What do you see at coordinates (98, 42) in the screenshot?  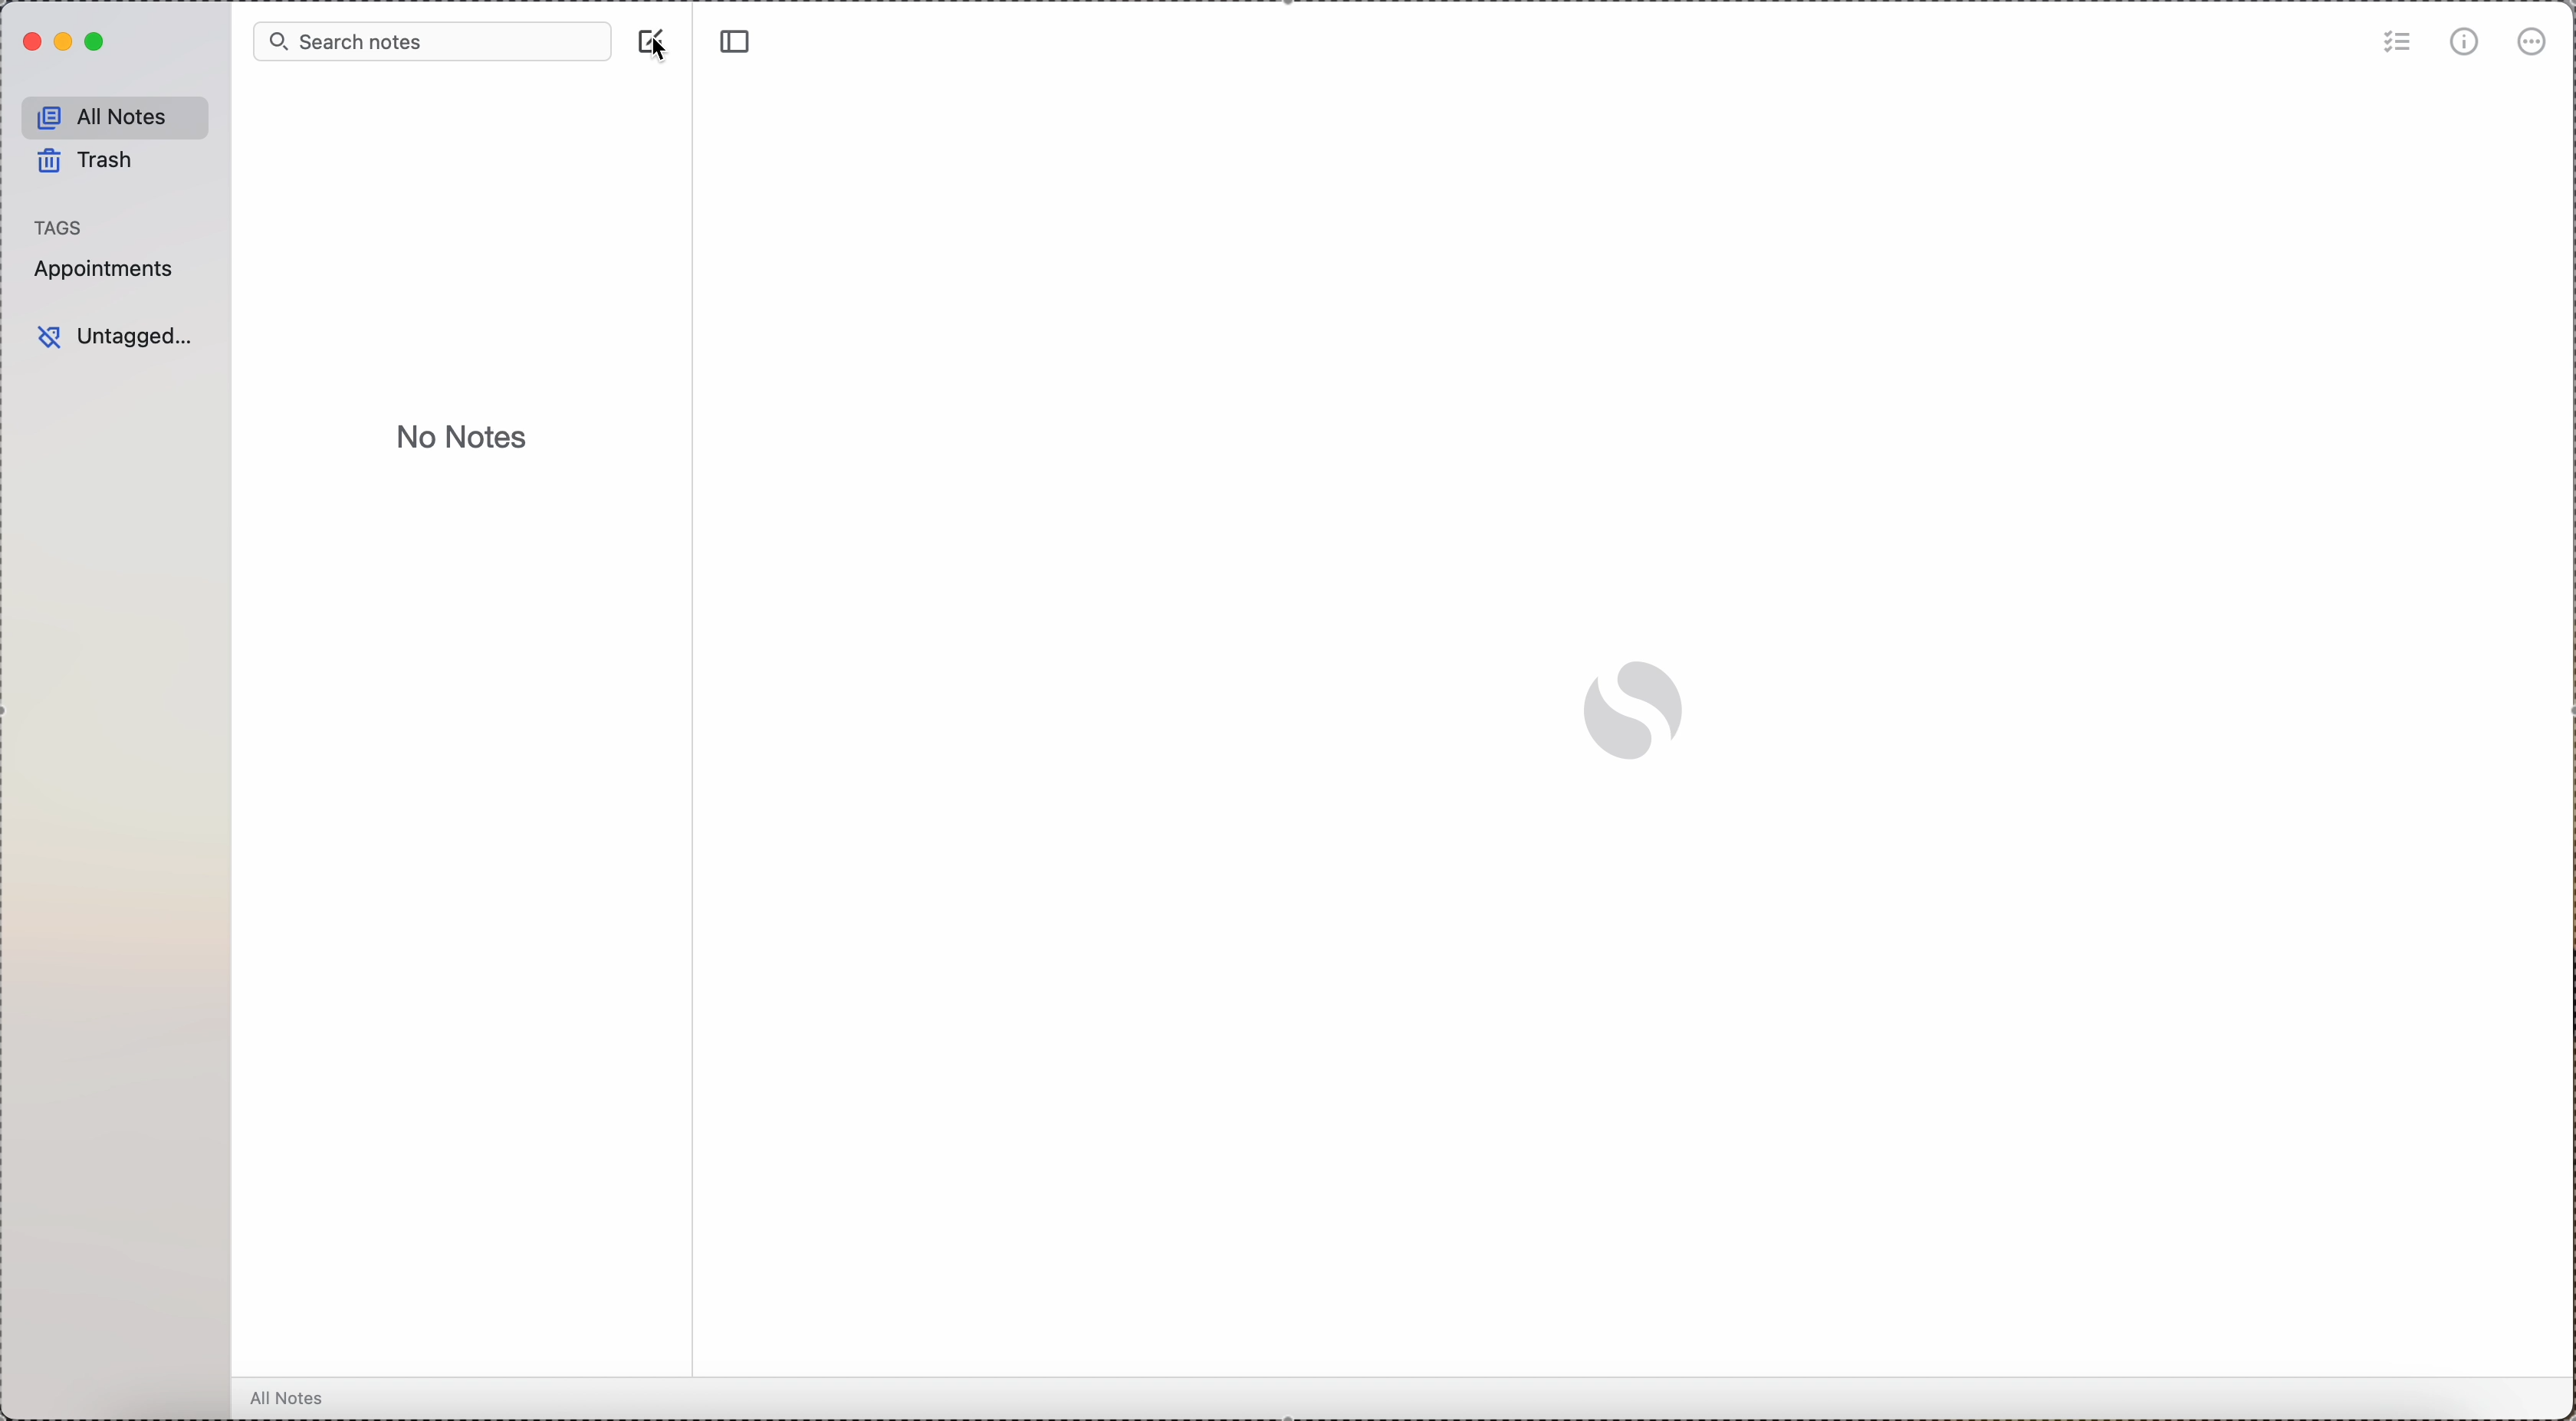 I see `maximize` at bounding box center [98, 42].